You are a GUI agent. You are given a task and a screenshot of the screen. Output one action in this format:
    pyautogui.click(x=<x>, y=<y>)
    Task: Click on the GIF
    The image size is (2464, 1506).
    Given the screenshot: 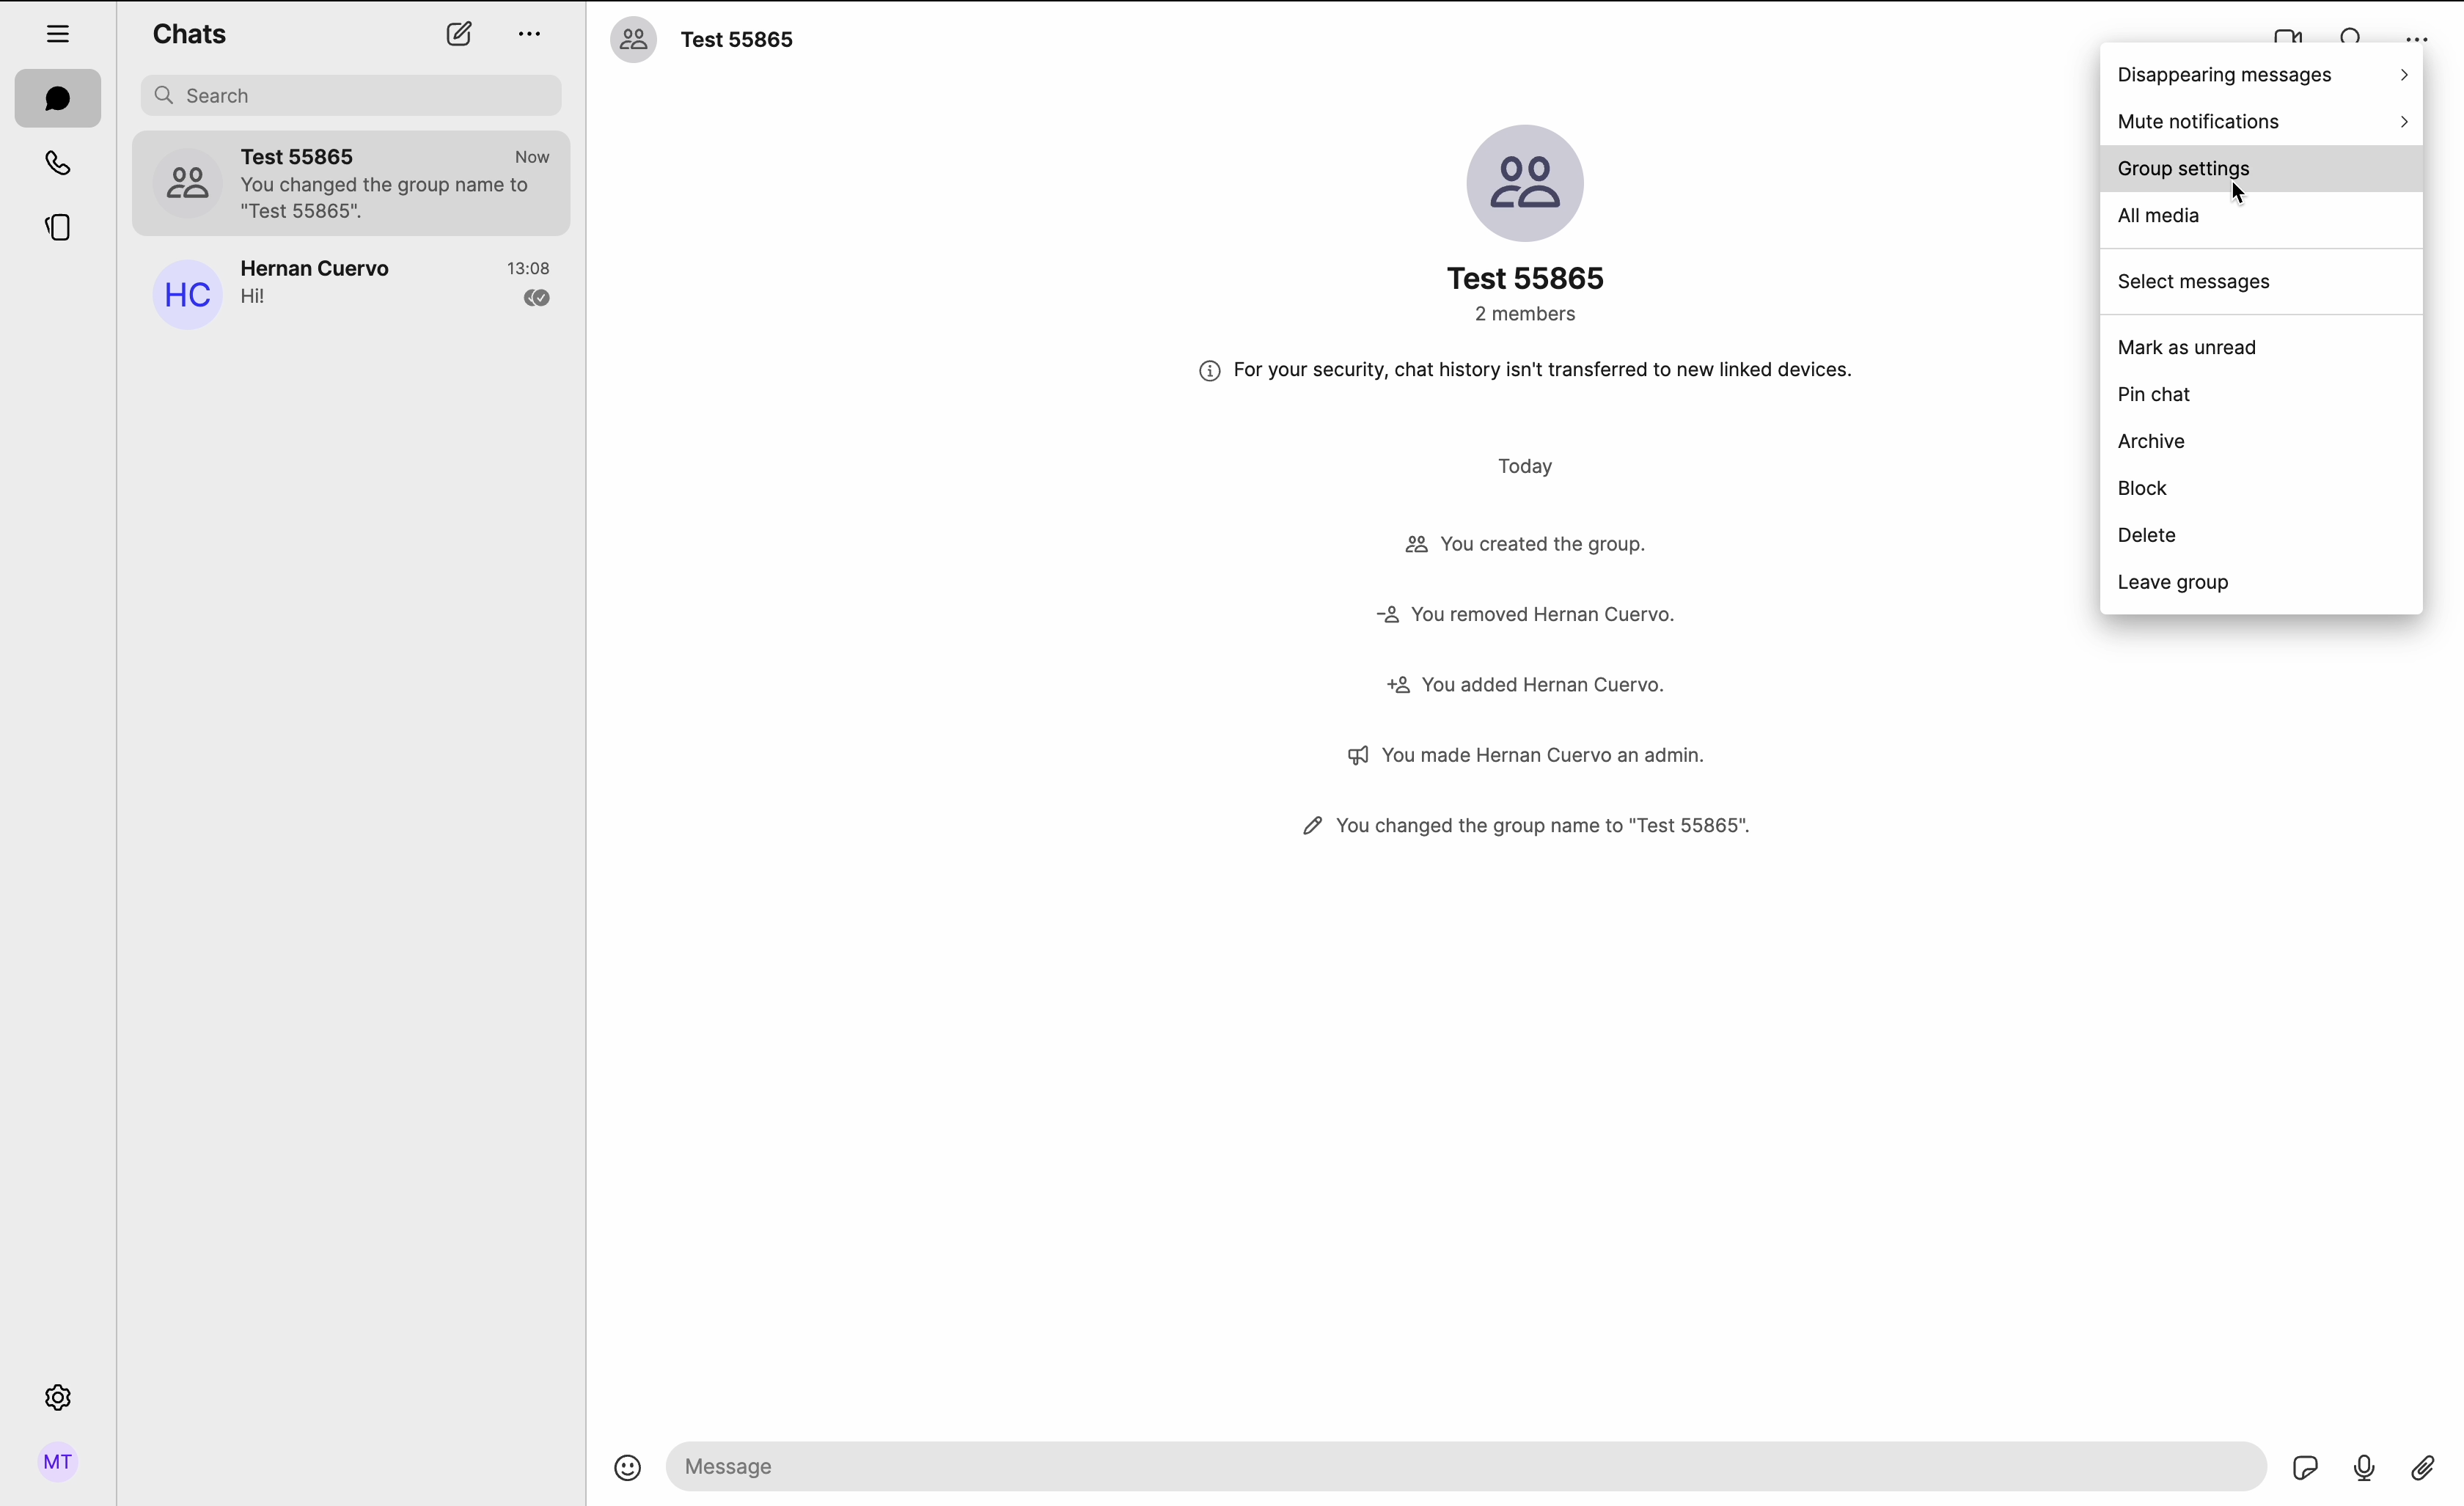 What is the action you would take?
    pyautogui.click(x=2307, y=1469)
    